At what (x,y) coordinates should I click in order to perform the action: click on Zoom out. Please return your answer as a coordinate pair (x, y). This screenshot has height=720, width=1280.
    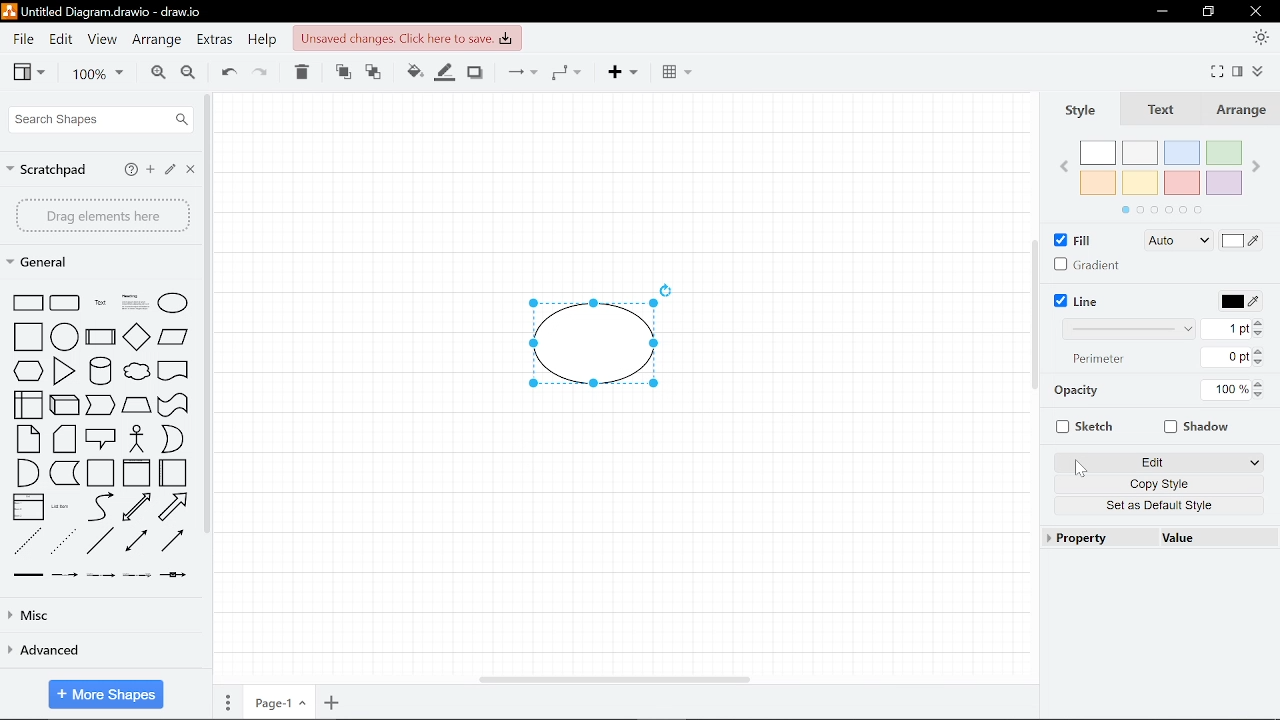
    Looking at the image, I should click on (190, 73).